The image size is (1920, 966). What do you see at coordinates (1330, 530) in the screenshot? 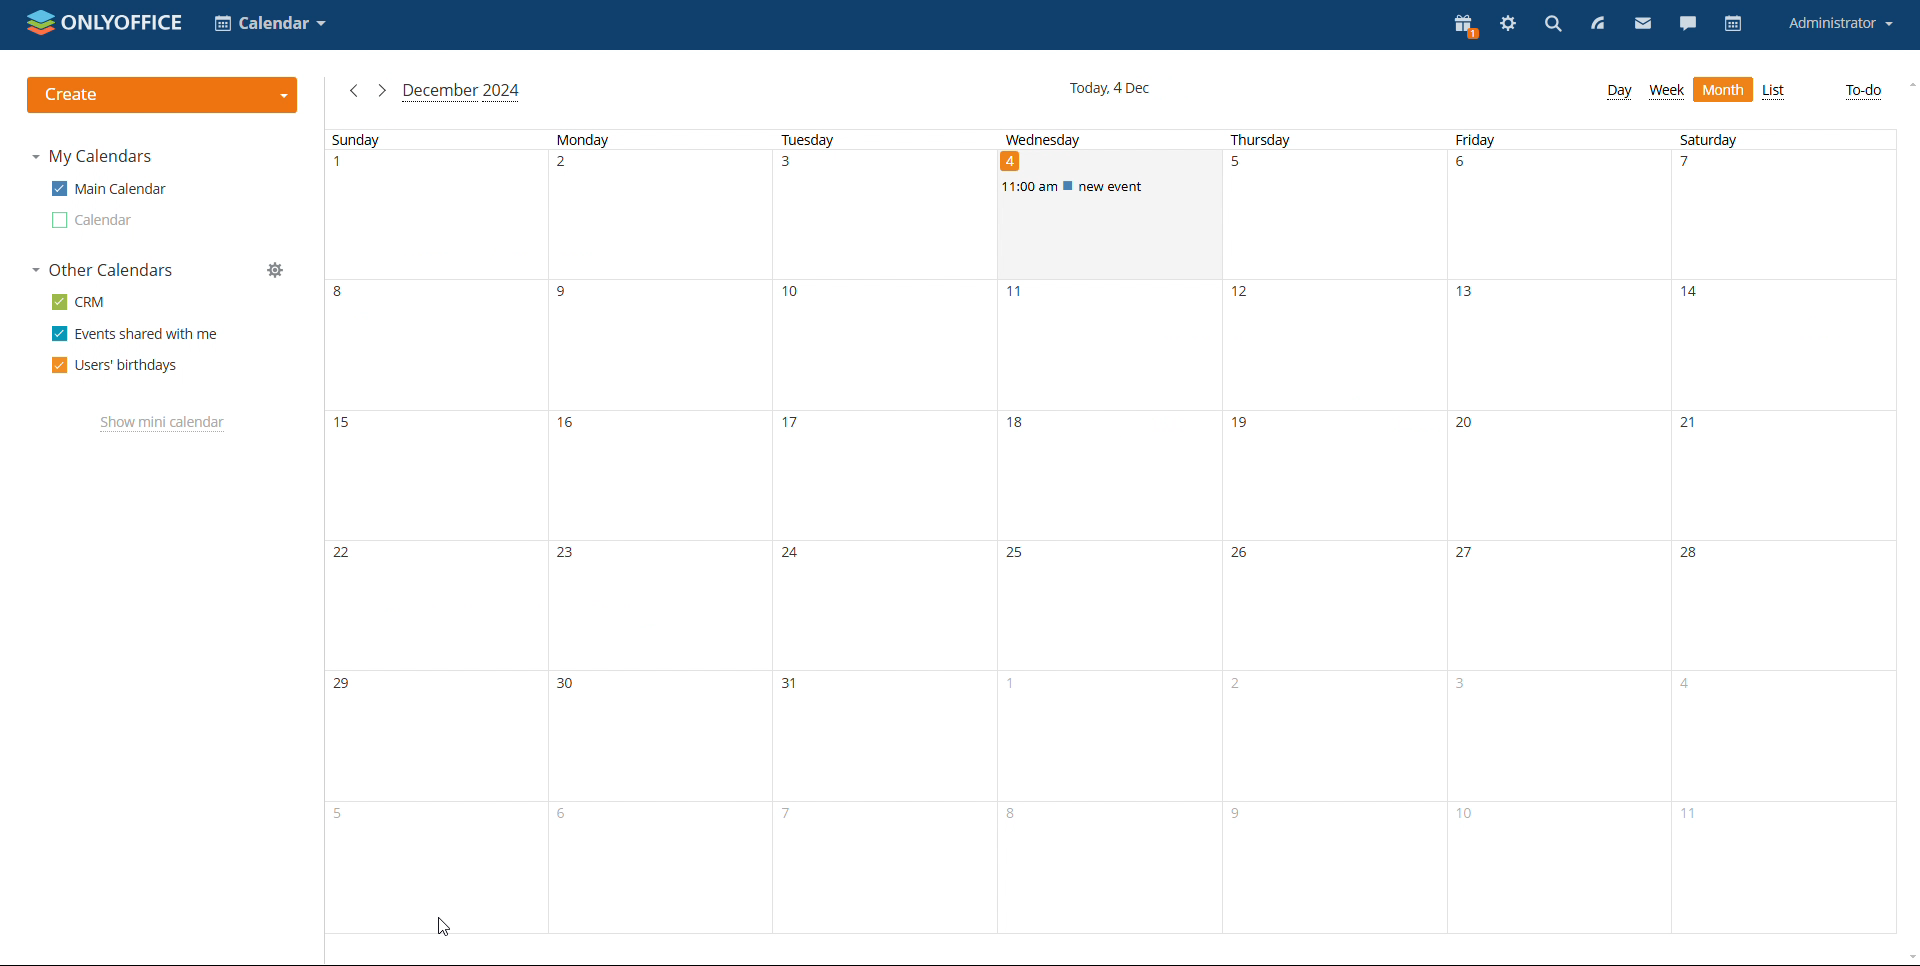
I see `thursday` at bounding box center [1330, 530].